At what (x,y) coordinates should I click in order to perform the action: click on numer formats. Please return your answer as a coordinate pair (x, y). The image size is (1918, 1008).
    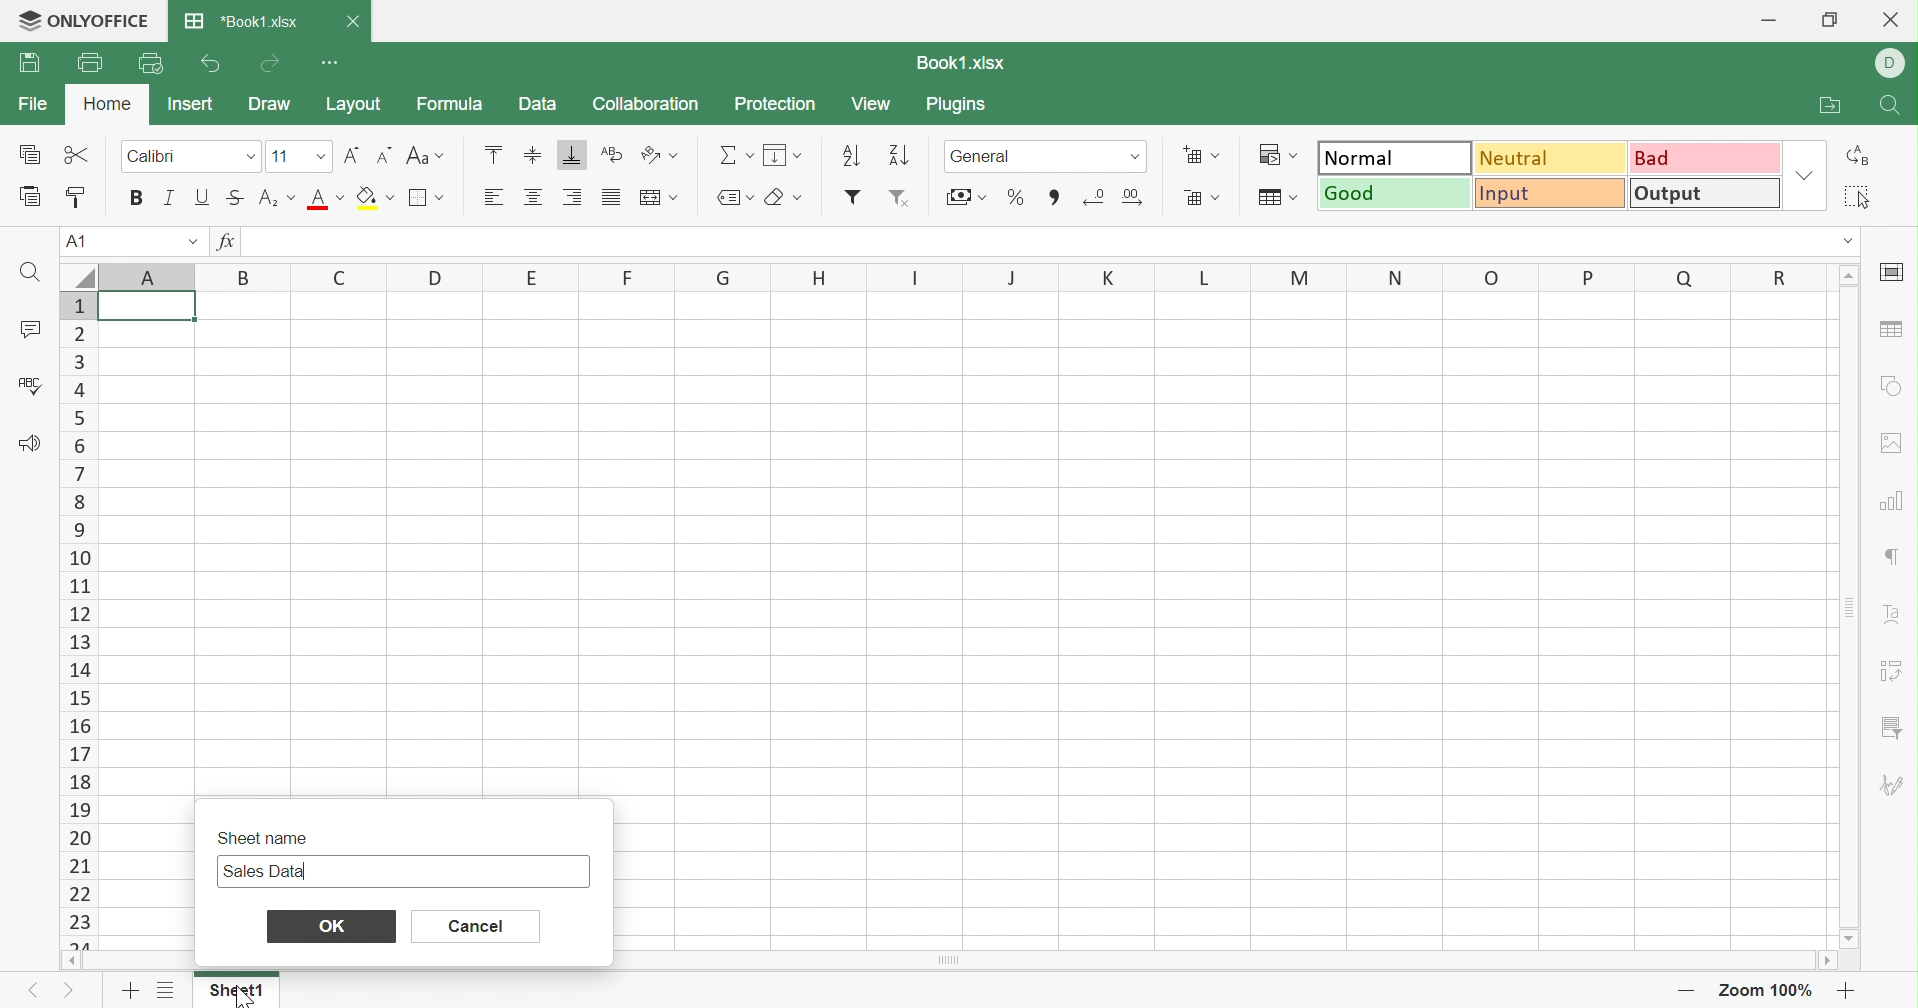
    Looking at the image, I should click on (1128, 157).